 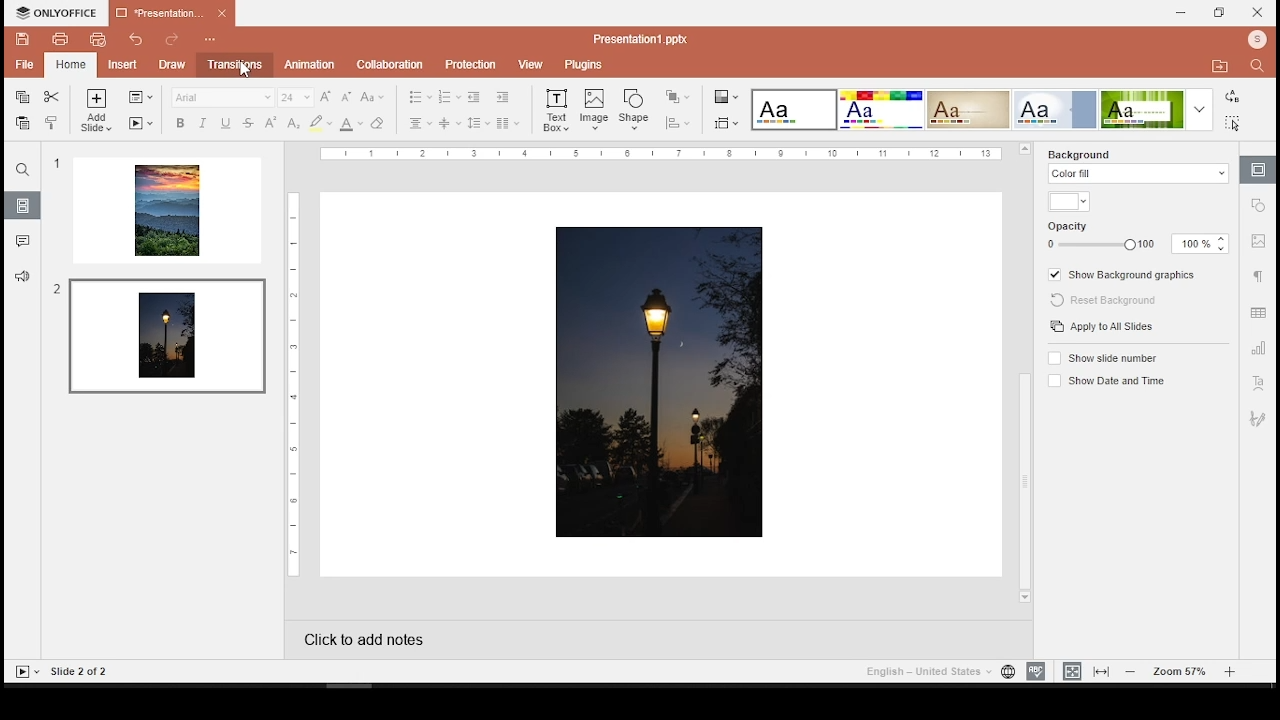 I want to click on increase font size, so click(x=326, y=96).